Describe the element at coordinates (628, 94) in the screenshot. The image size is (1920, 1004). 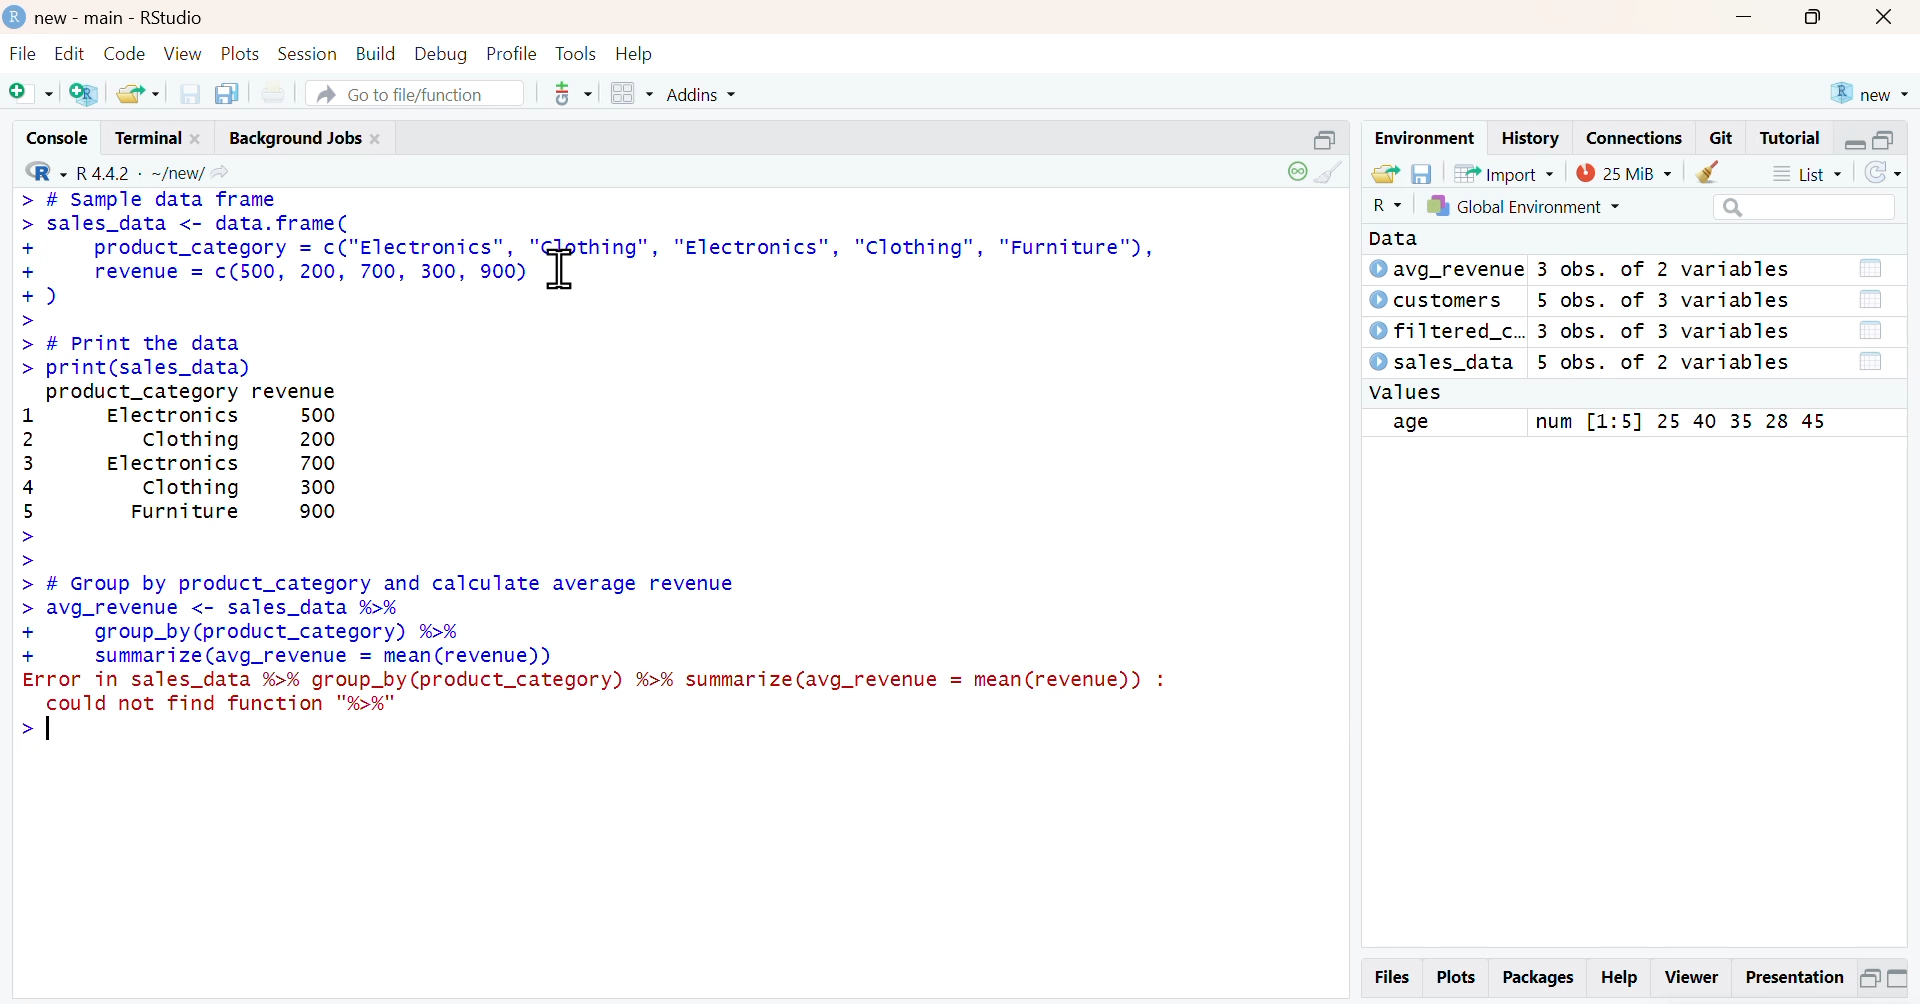
I see `Workspace panes` at that location.